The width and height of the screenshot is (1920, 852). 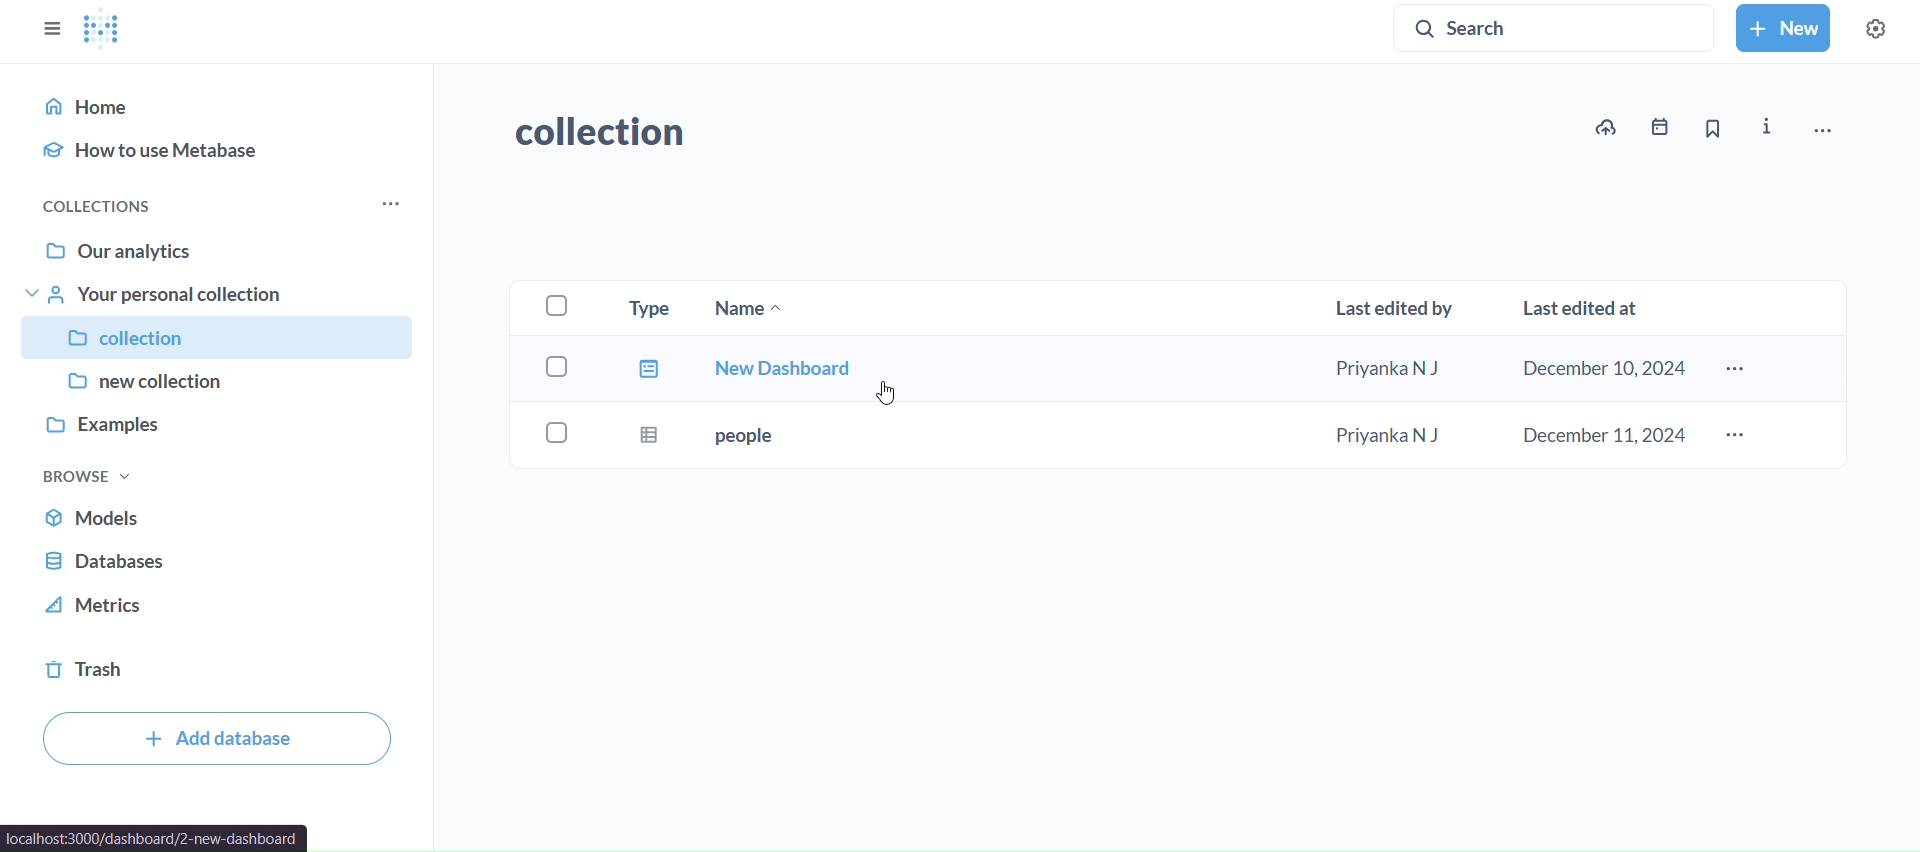 I want to click on collections, so click(x=108, y=203).